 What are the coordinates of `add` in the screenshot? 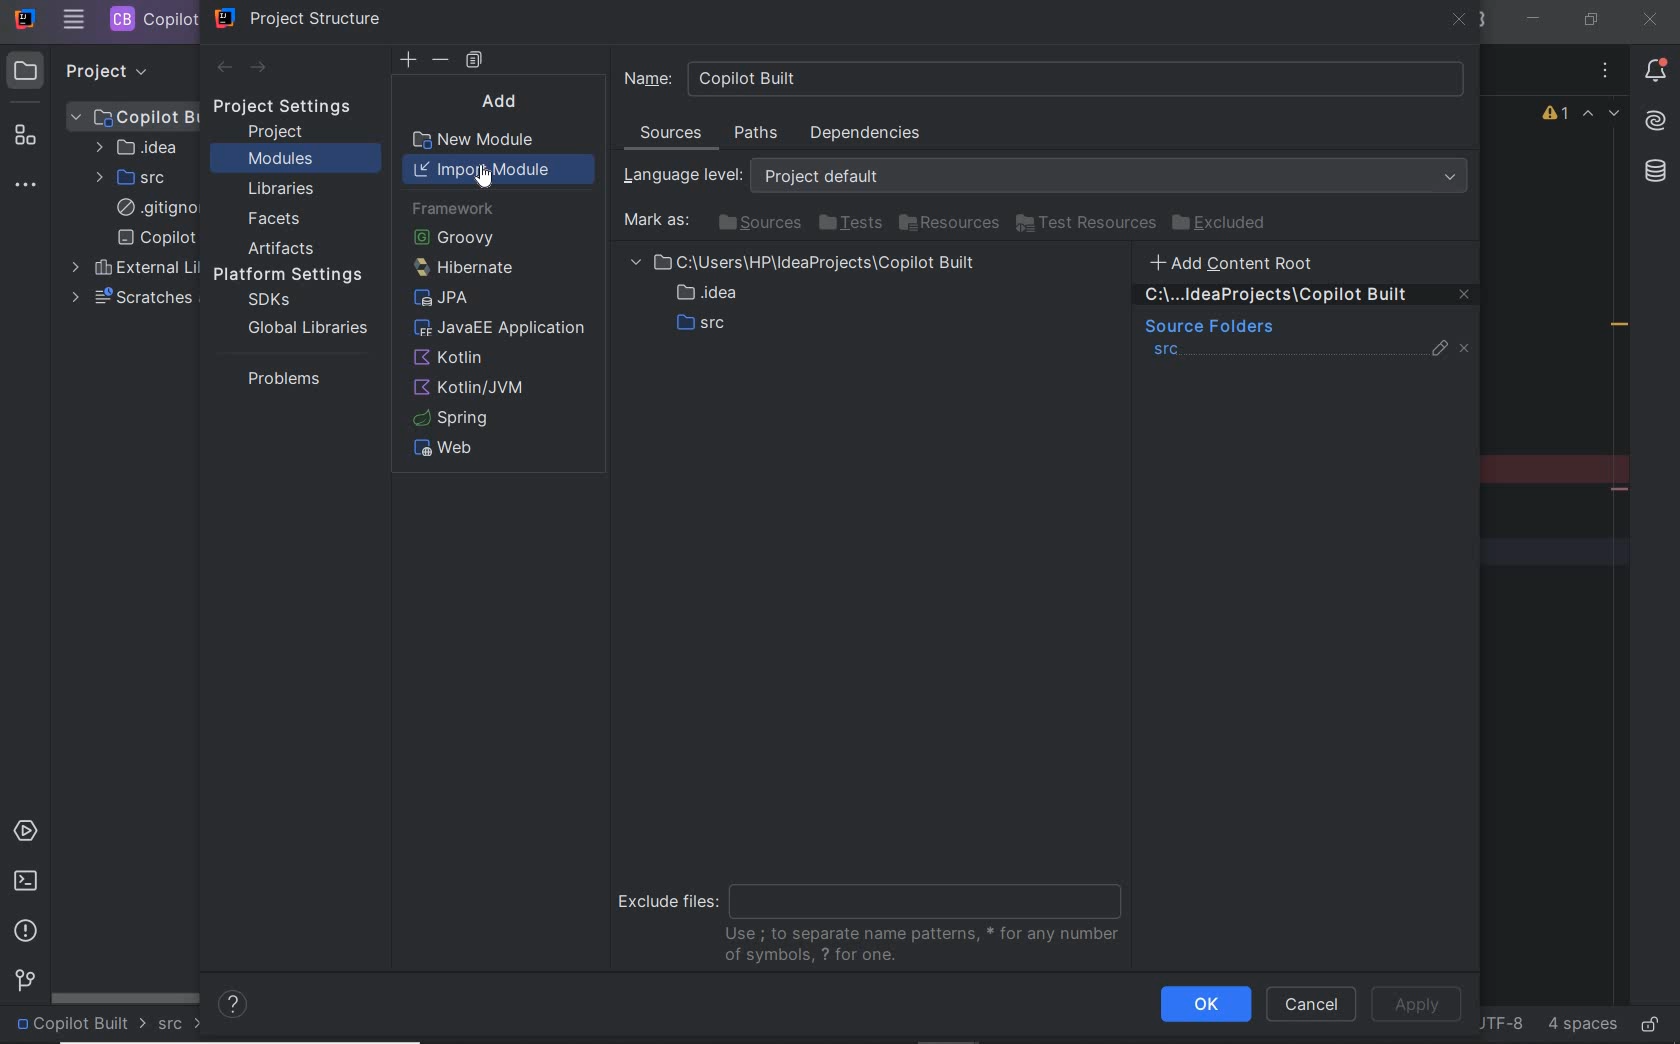 It's located at (408, 60).